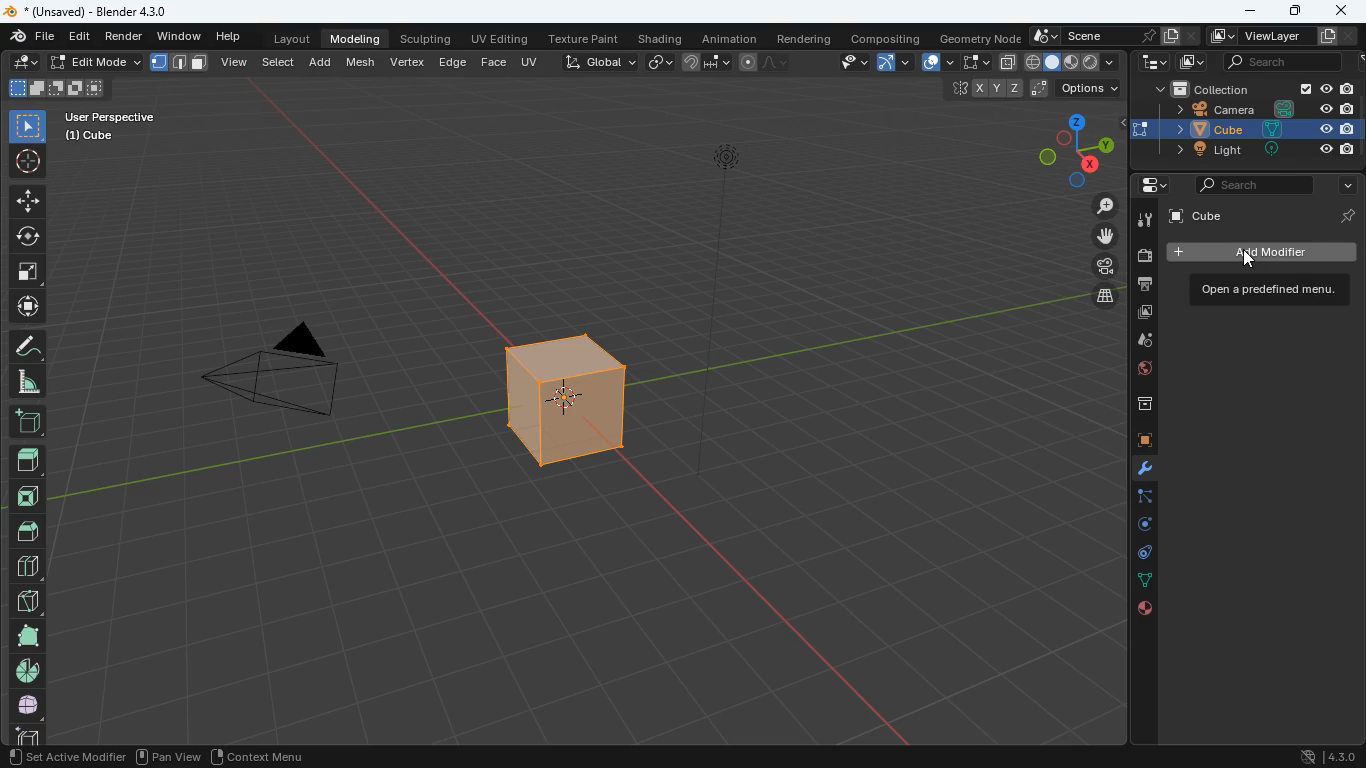 The width and height of the screenshot is (1366, 768). Describe the element at coordinates (969, 61) in the screenshot. I see `fullscreen` at that location.